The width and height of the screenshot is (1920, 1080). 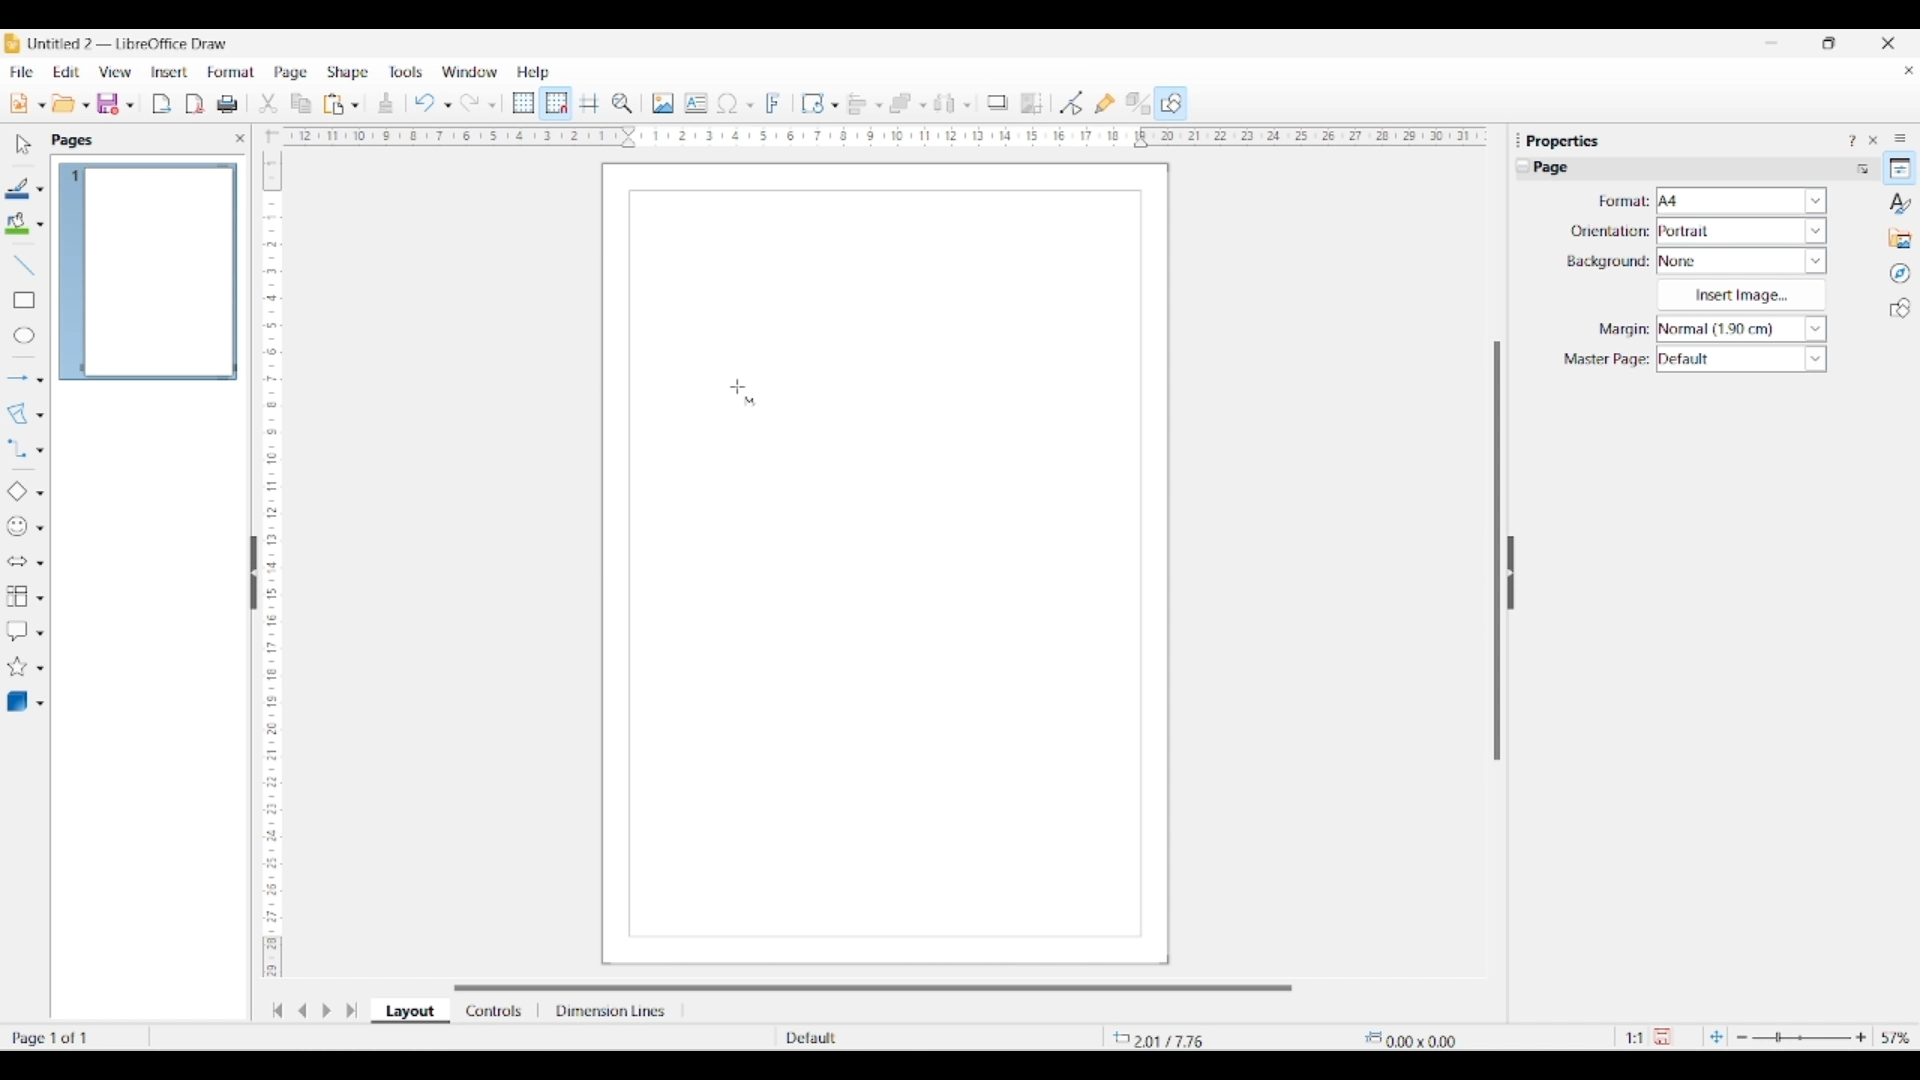 What do you see at coordinates (738, 387) in the screenshot?
I see `Cursor clicking on canvas to draw line 1 of polygon ` at bounding box center [738, 387].